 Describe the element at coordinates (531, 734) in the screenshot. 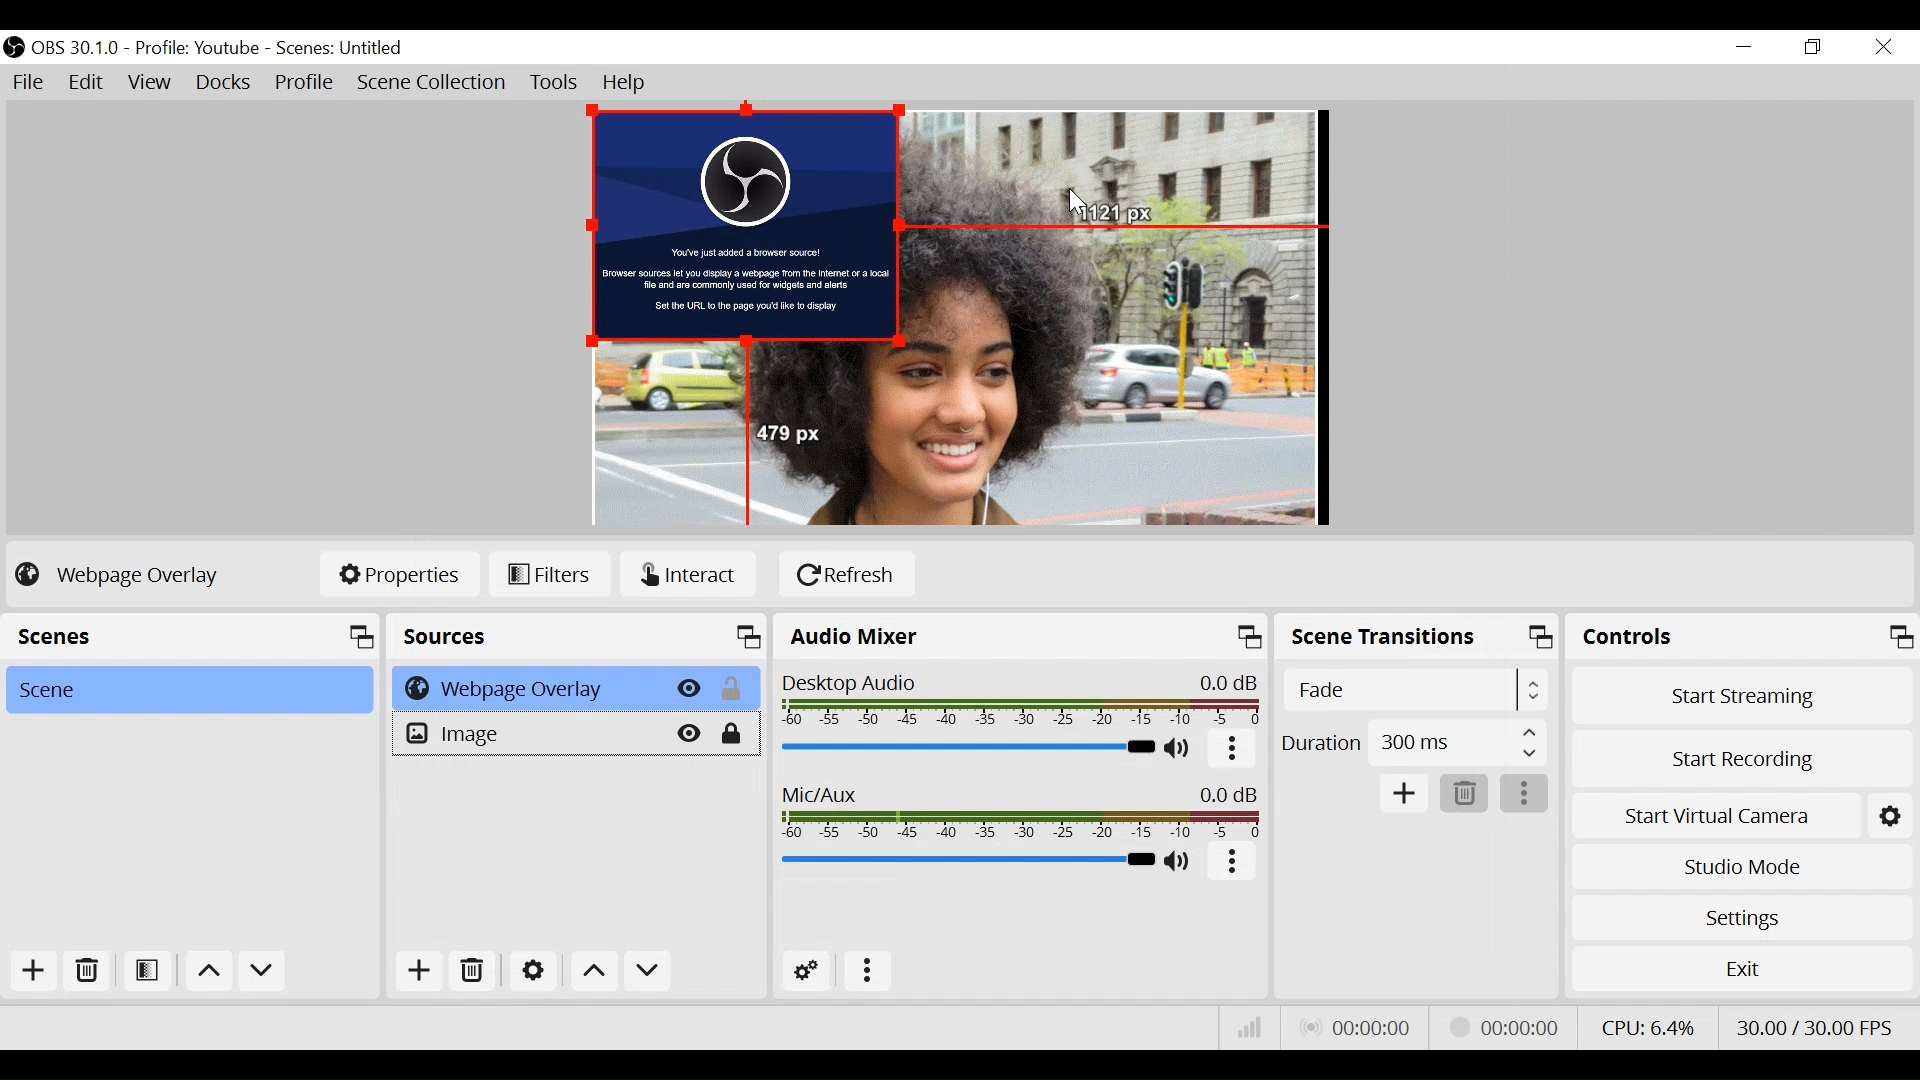

I see `Image` at that location.